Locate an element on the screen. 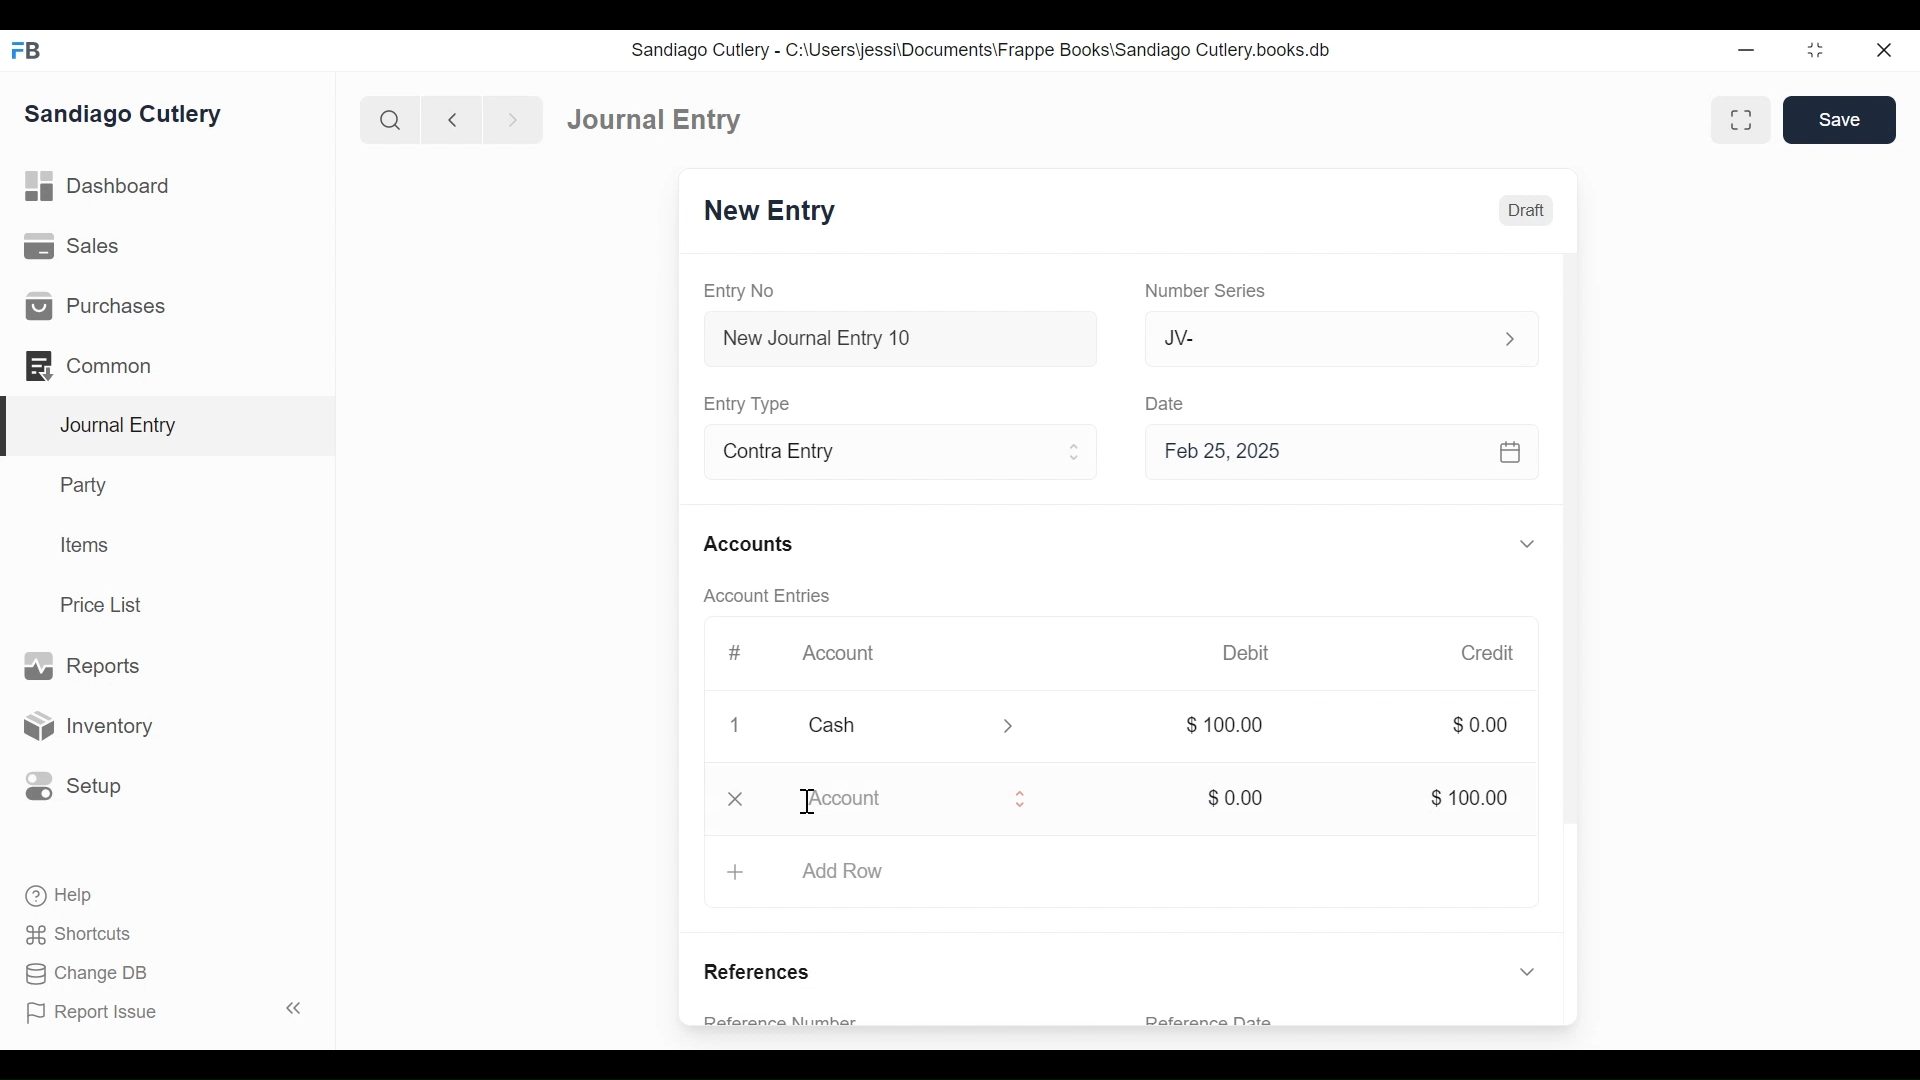 Image resolution: width=1920 pixels, height=1080 pixels. Save is located at coordinates (1840, 120).